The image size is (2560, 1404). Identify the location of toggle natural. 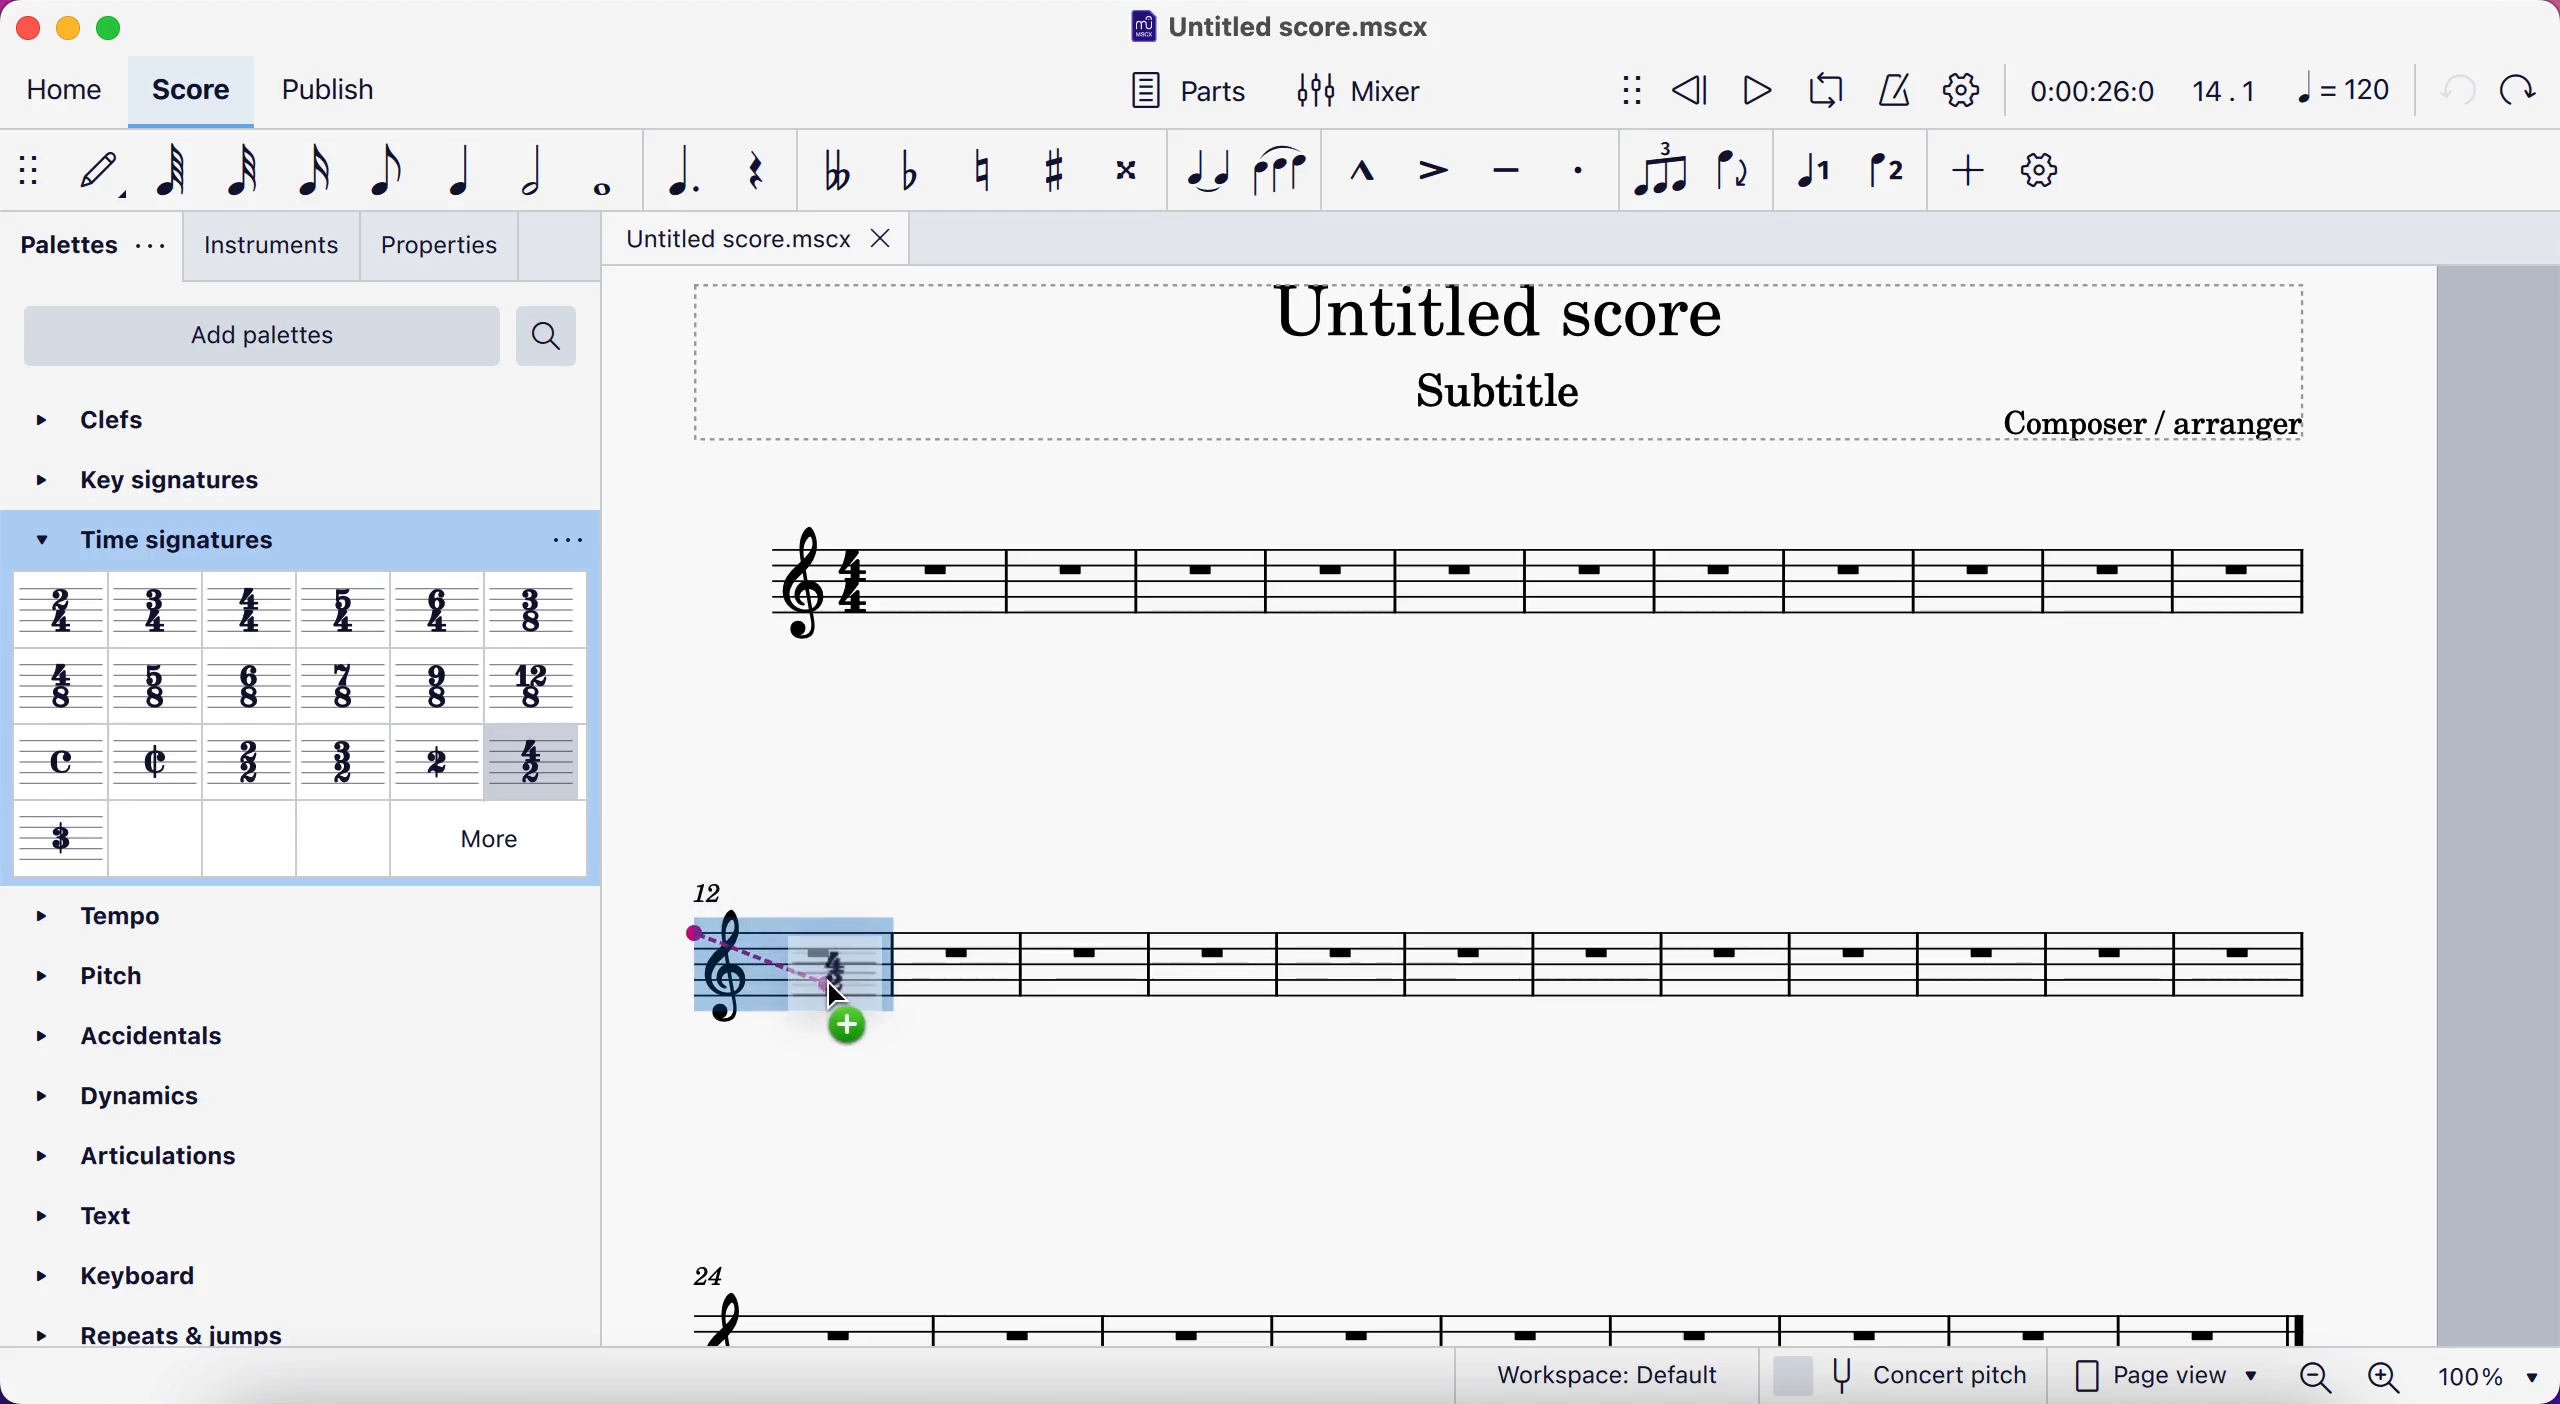
(976, 166).